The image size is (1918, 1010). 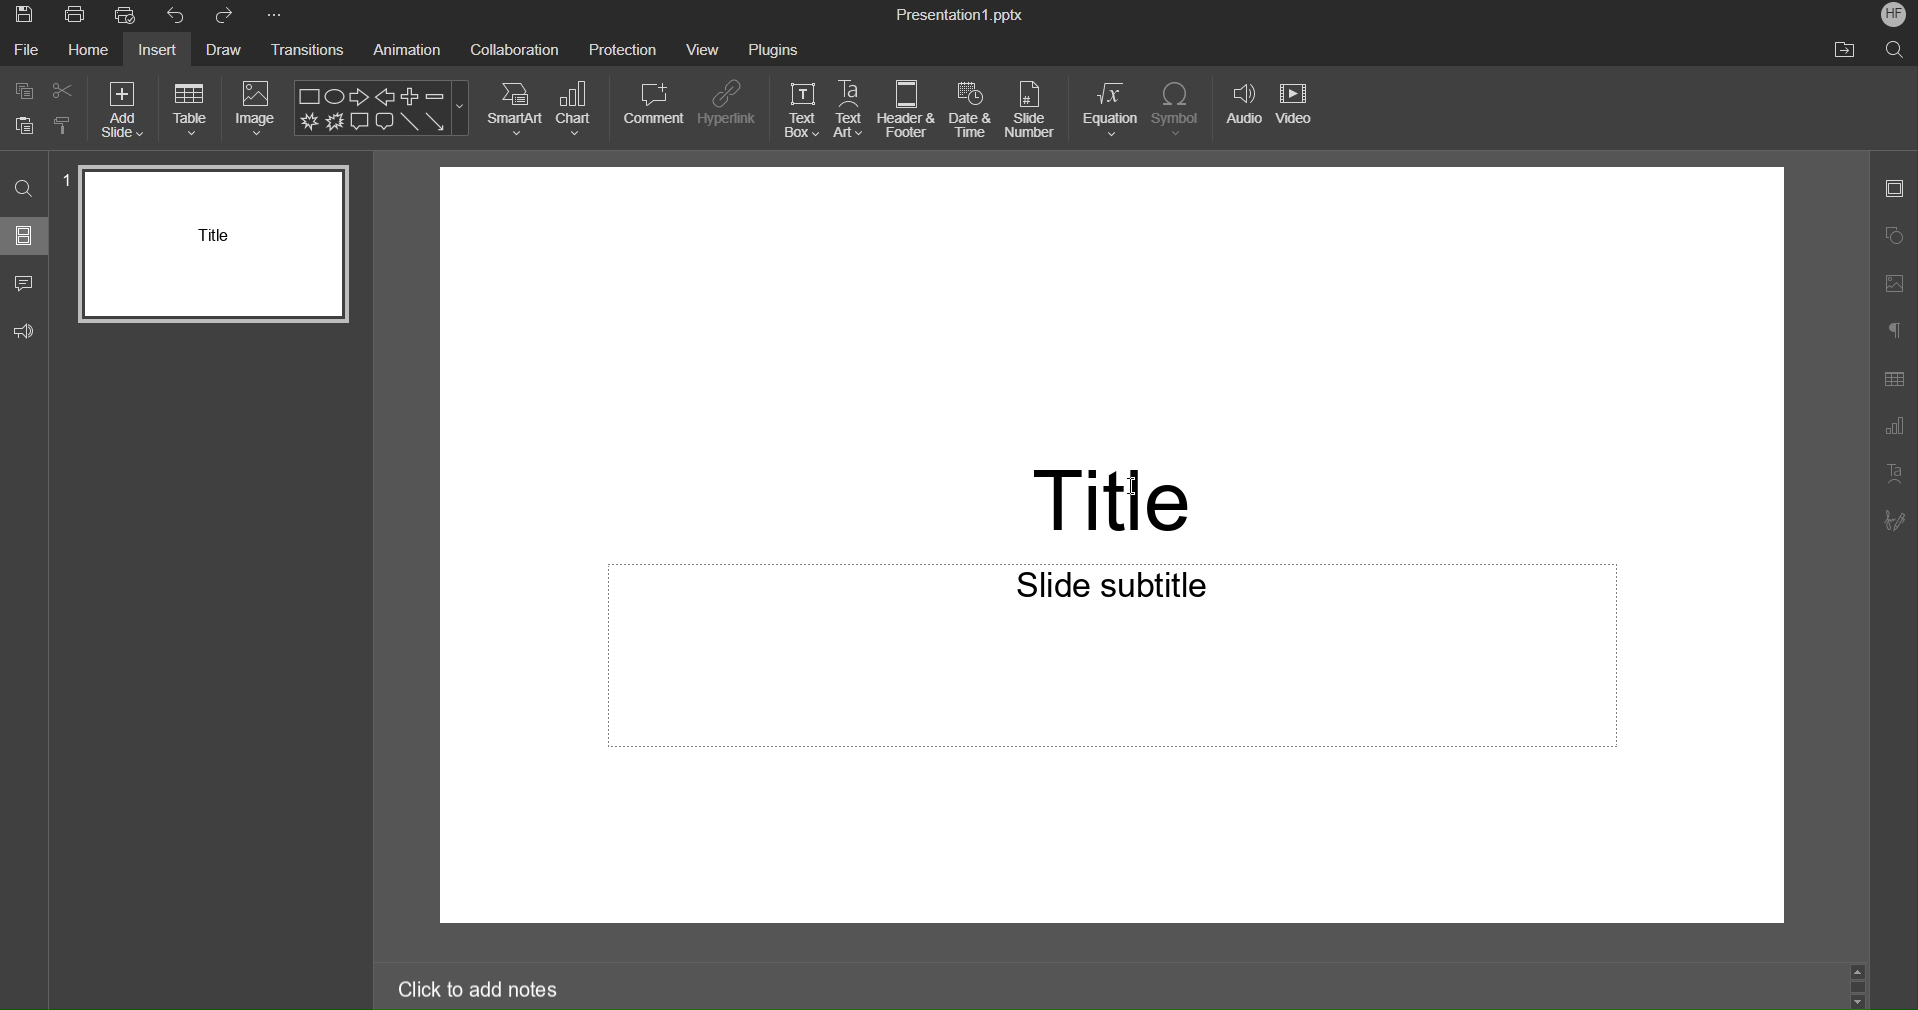 I want to click on Collaboration, so click(x=519, y=53).